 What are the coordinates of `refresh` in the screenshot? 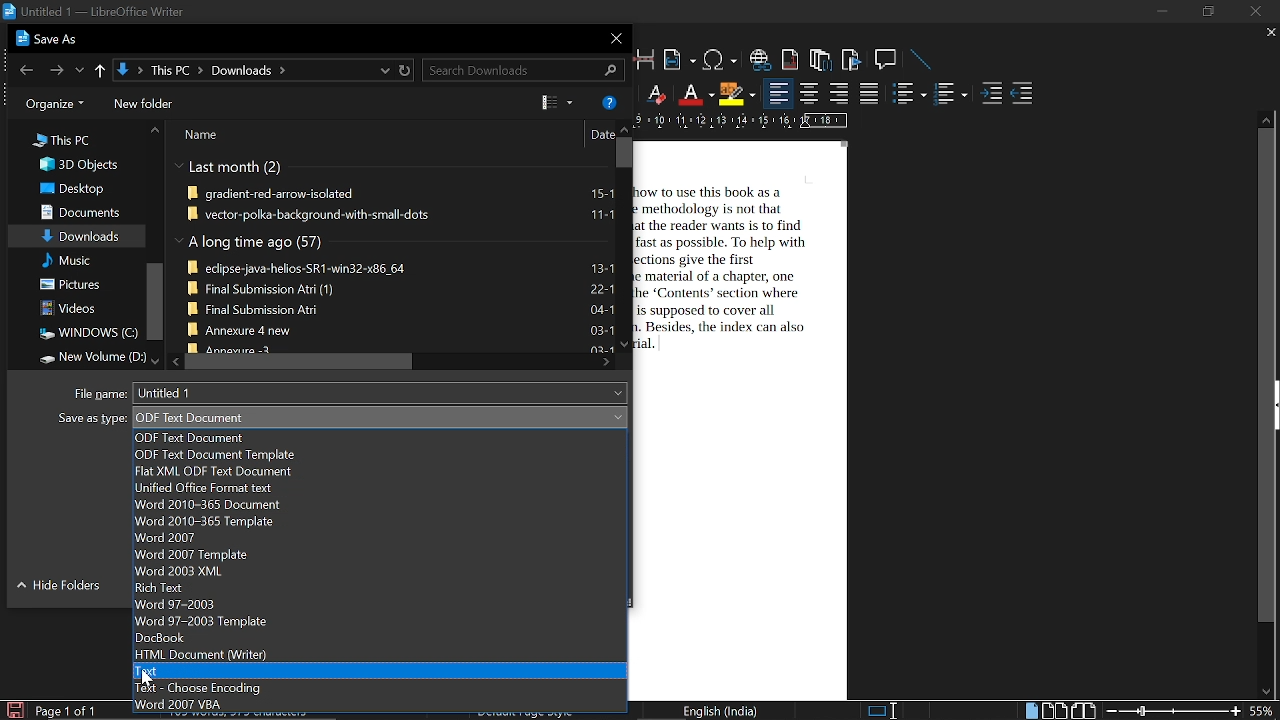 It's located at (406, 71).